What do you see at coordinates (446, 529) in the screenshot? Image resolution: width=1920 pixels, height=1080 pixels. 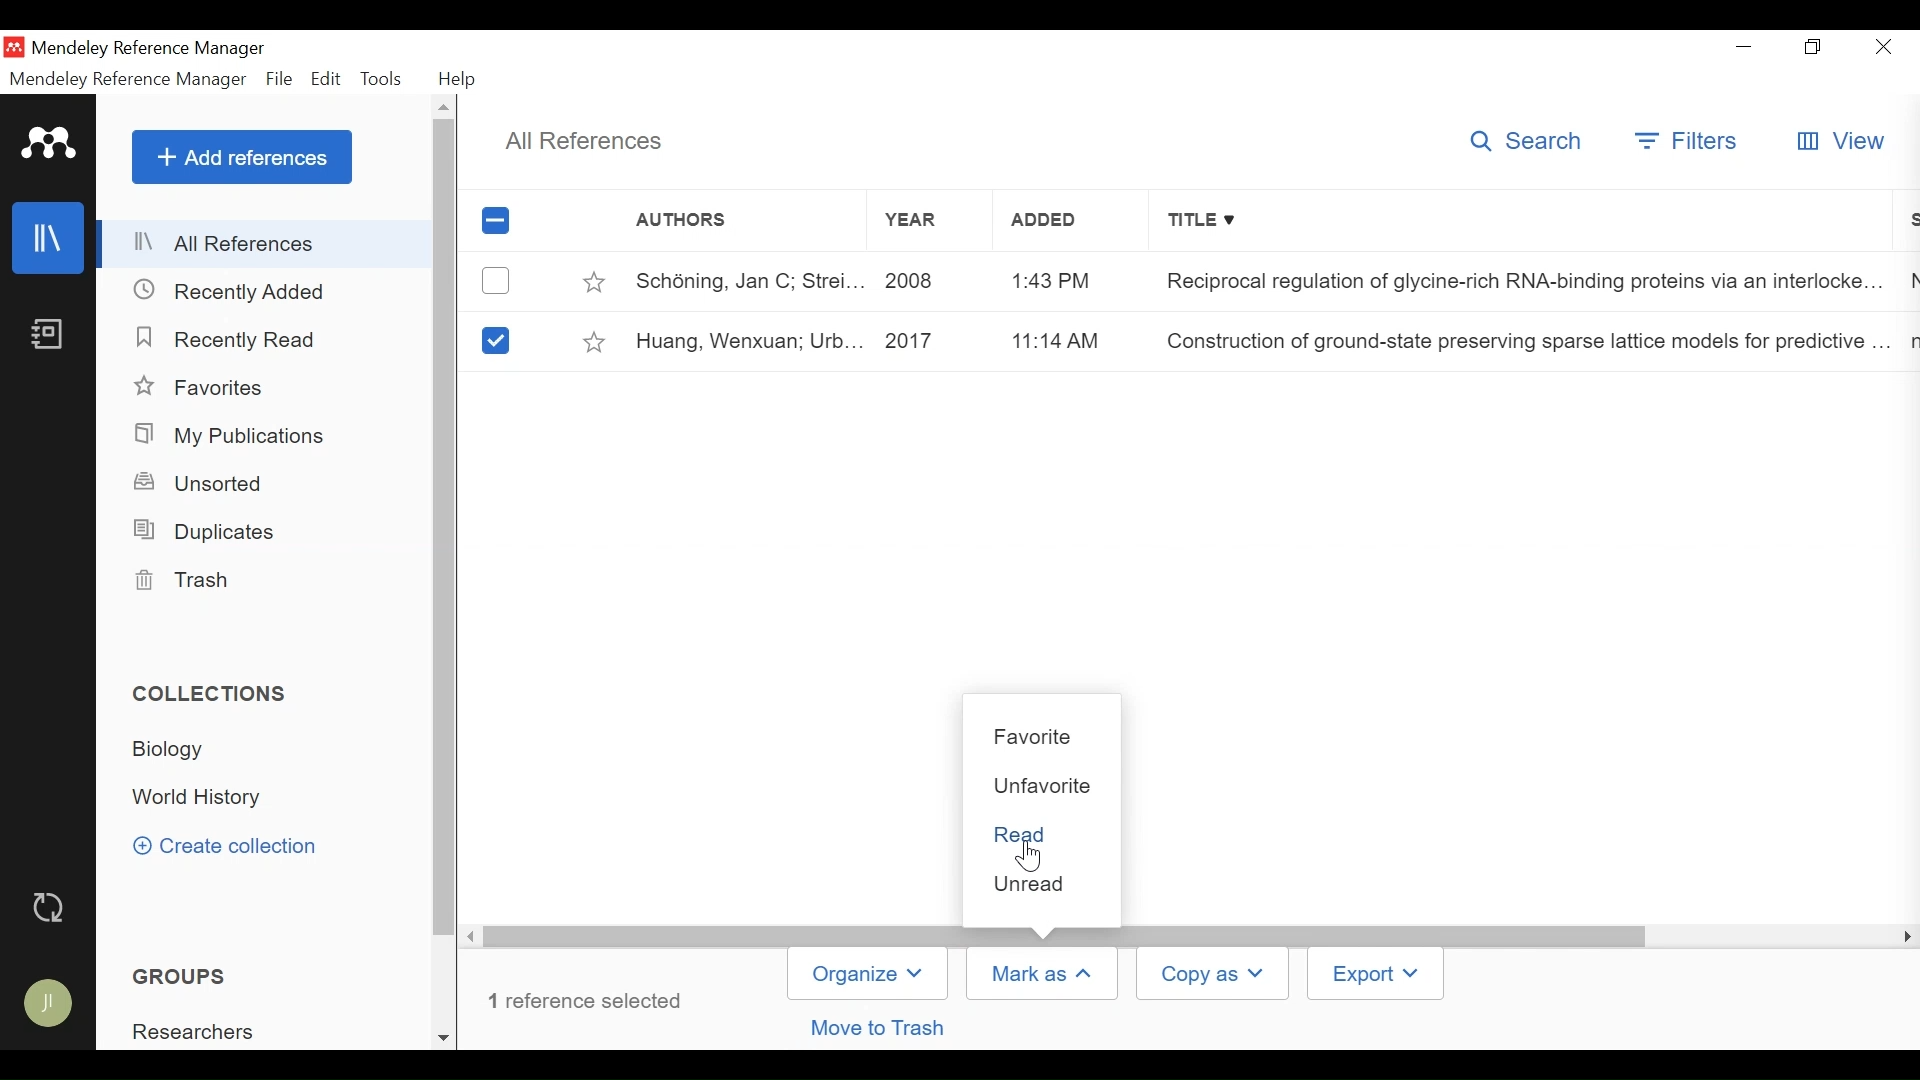 I see `Vertical Scroll bar` at bounding box center [446, 529].